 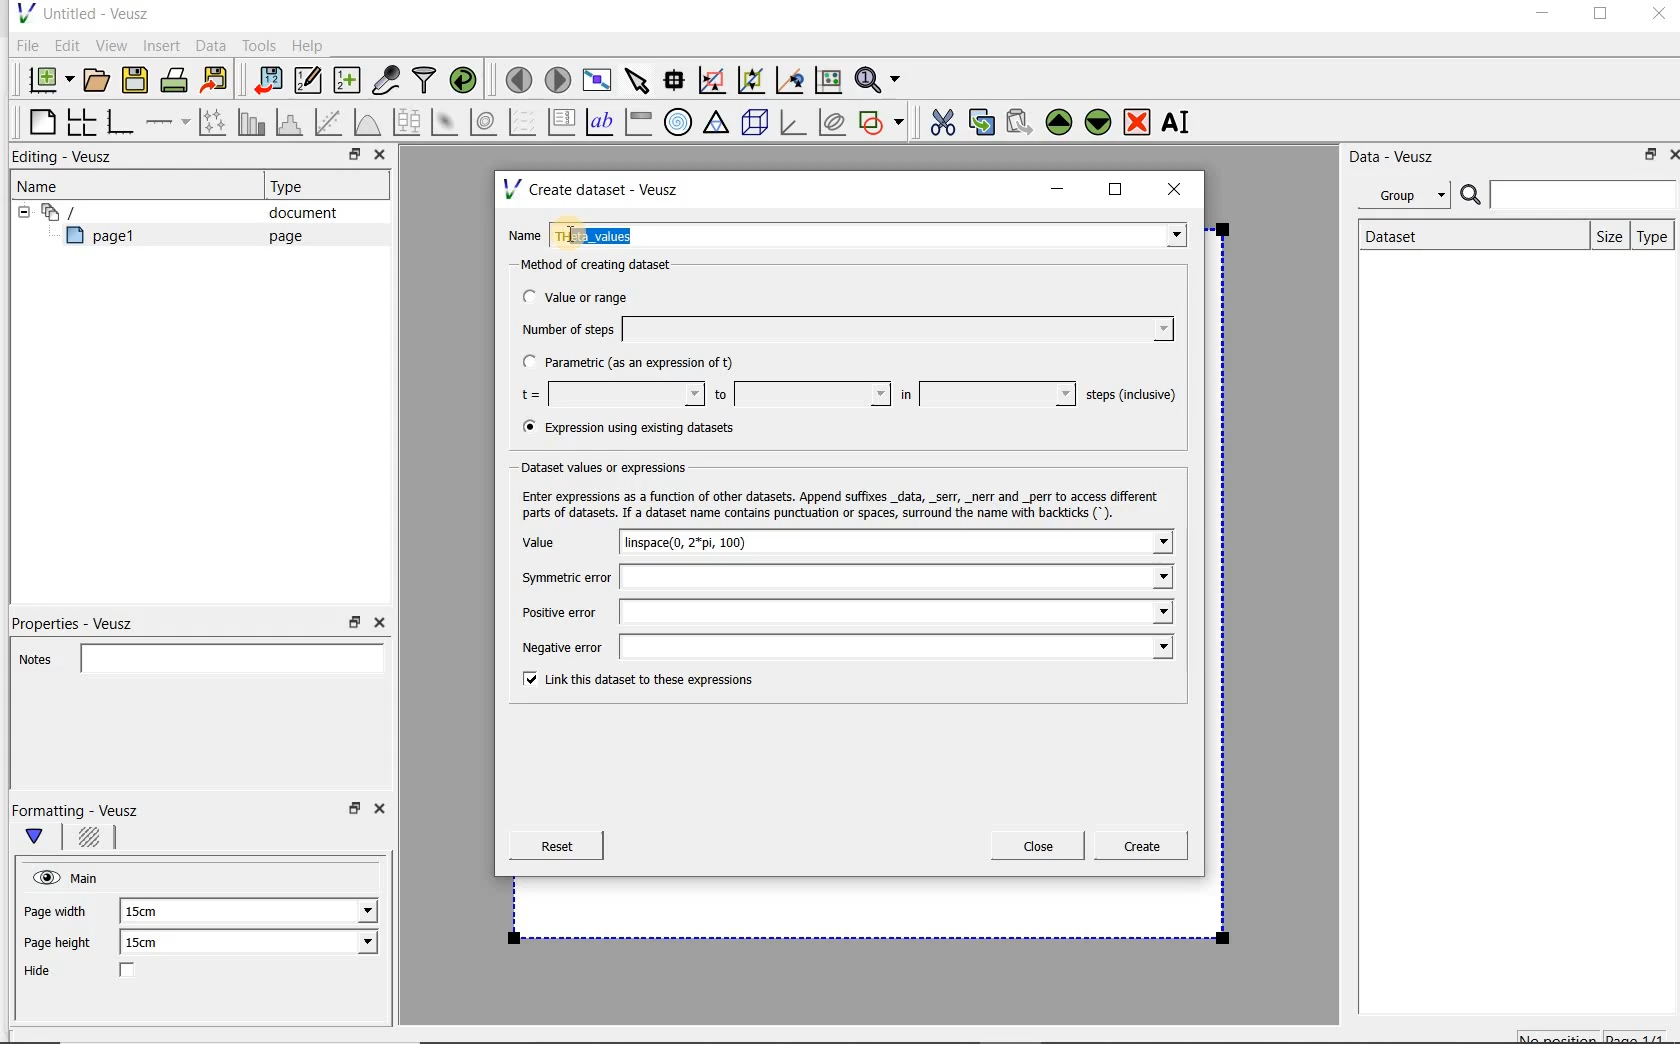 What do you see at coordinates (164, 45) in the screenshot?
I see `Insert` at bounding box center [164, 45].